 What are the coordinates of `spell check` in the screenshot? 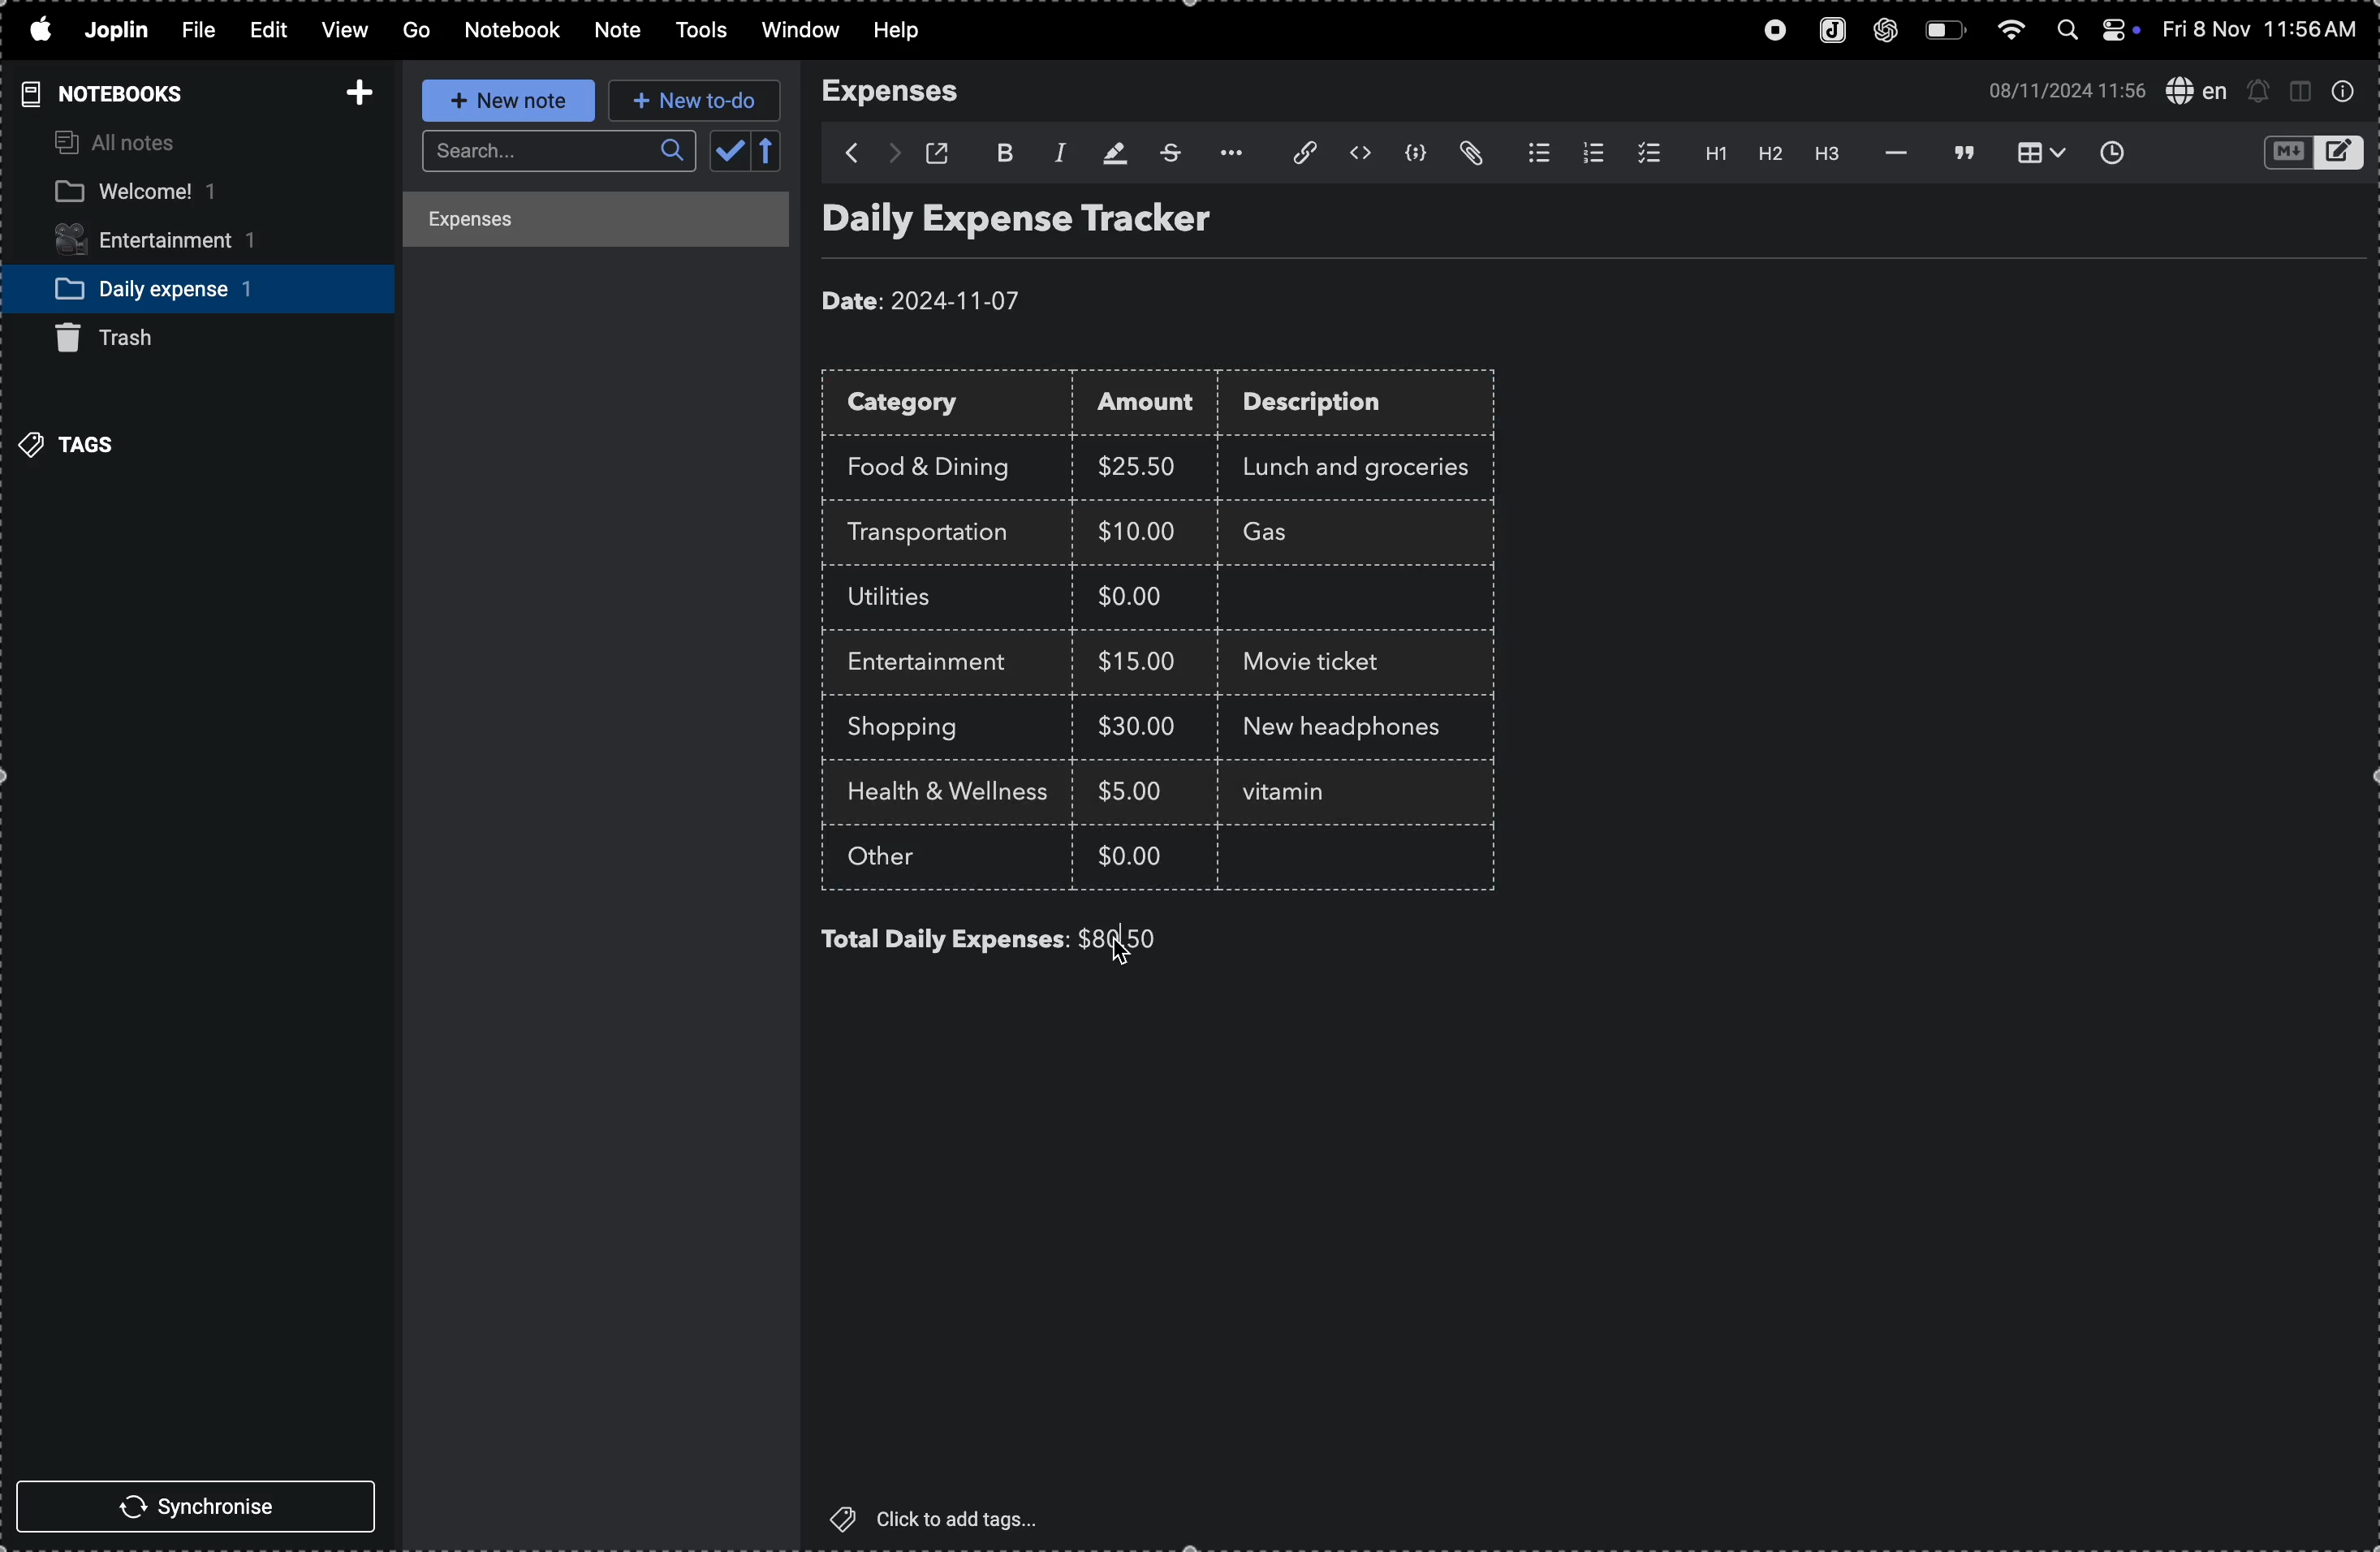 It's located at (2195, 89).